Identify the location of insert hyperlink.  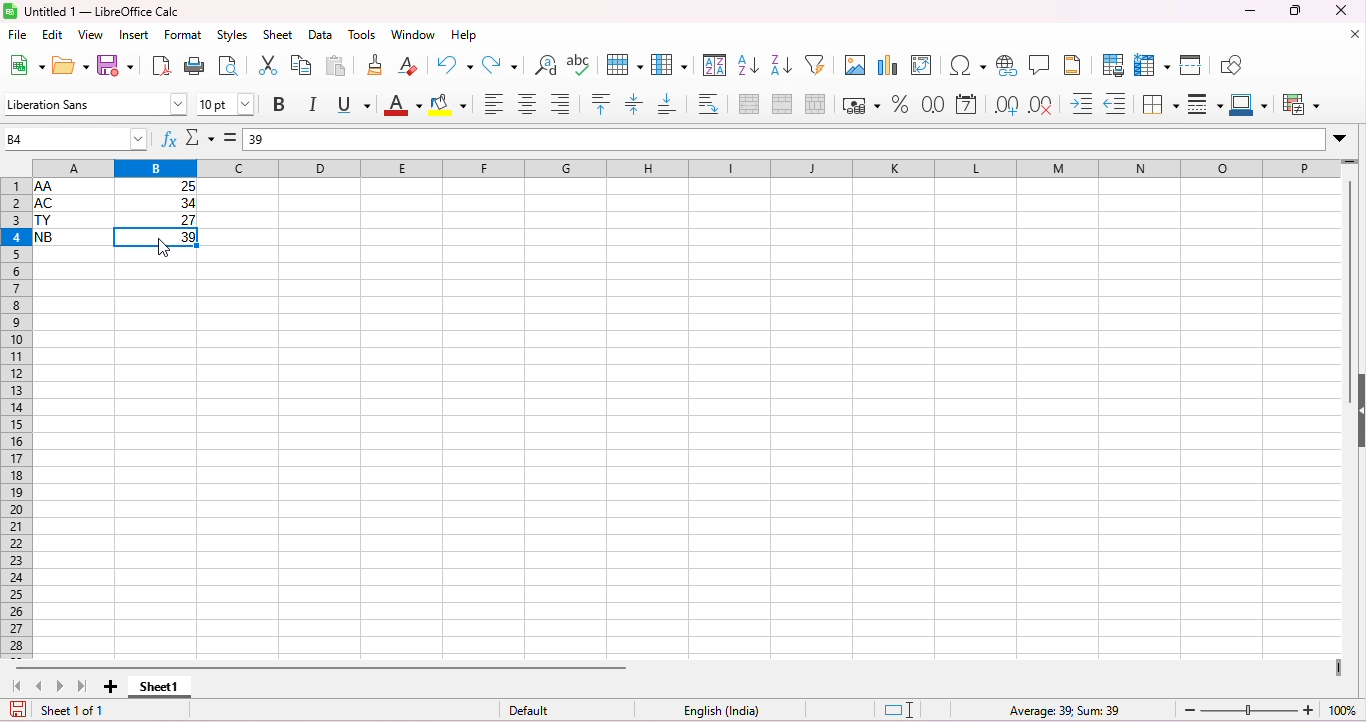
(1007, 65).